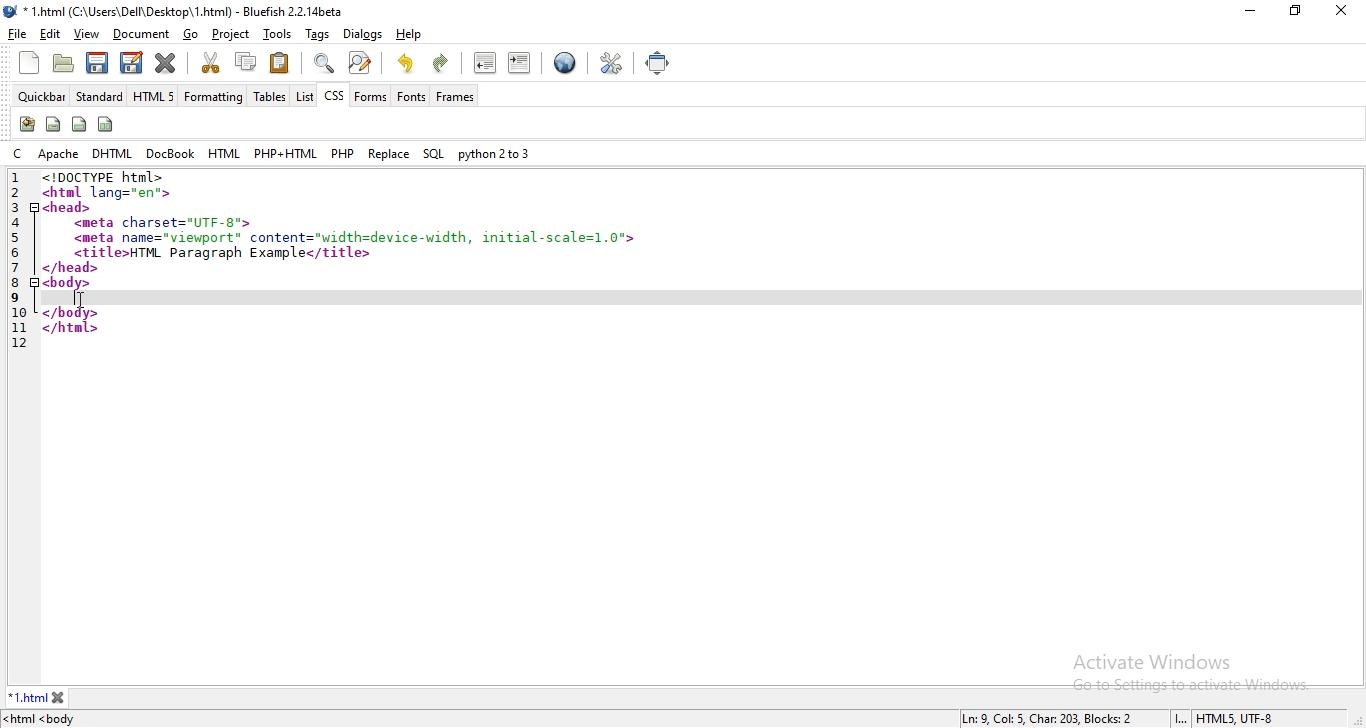 This screenshot has width=1366, height=728. I want to click on create stylesheet, so click(26, 125).